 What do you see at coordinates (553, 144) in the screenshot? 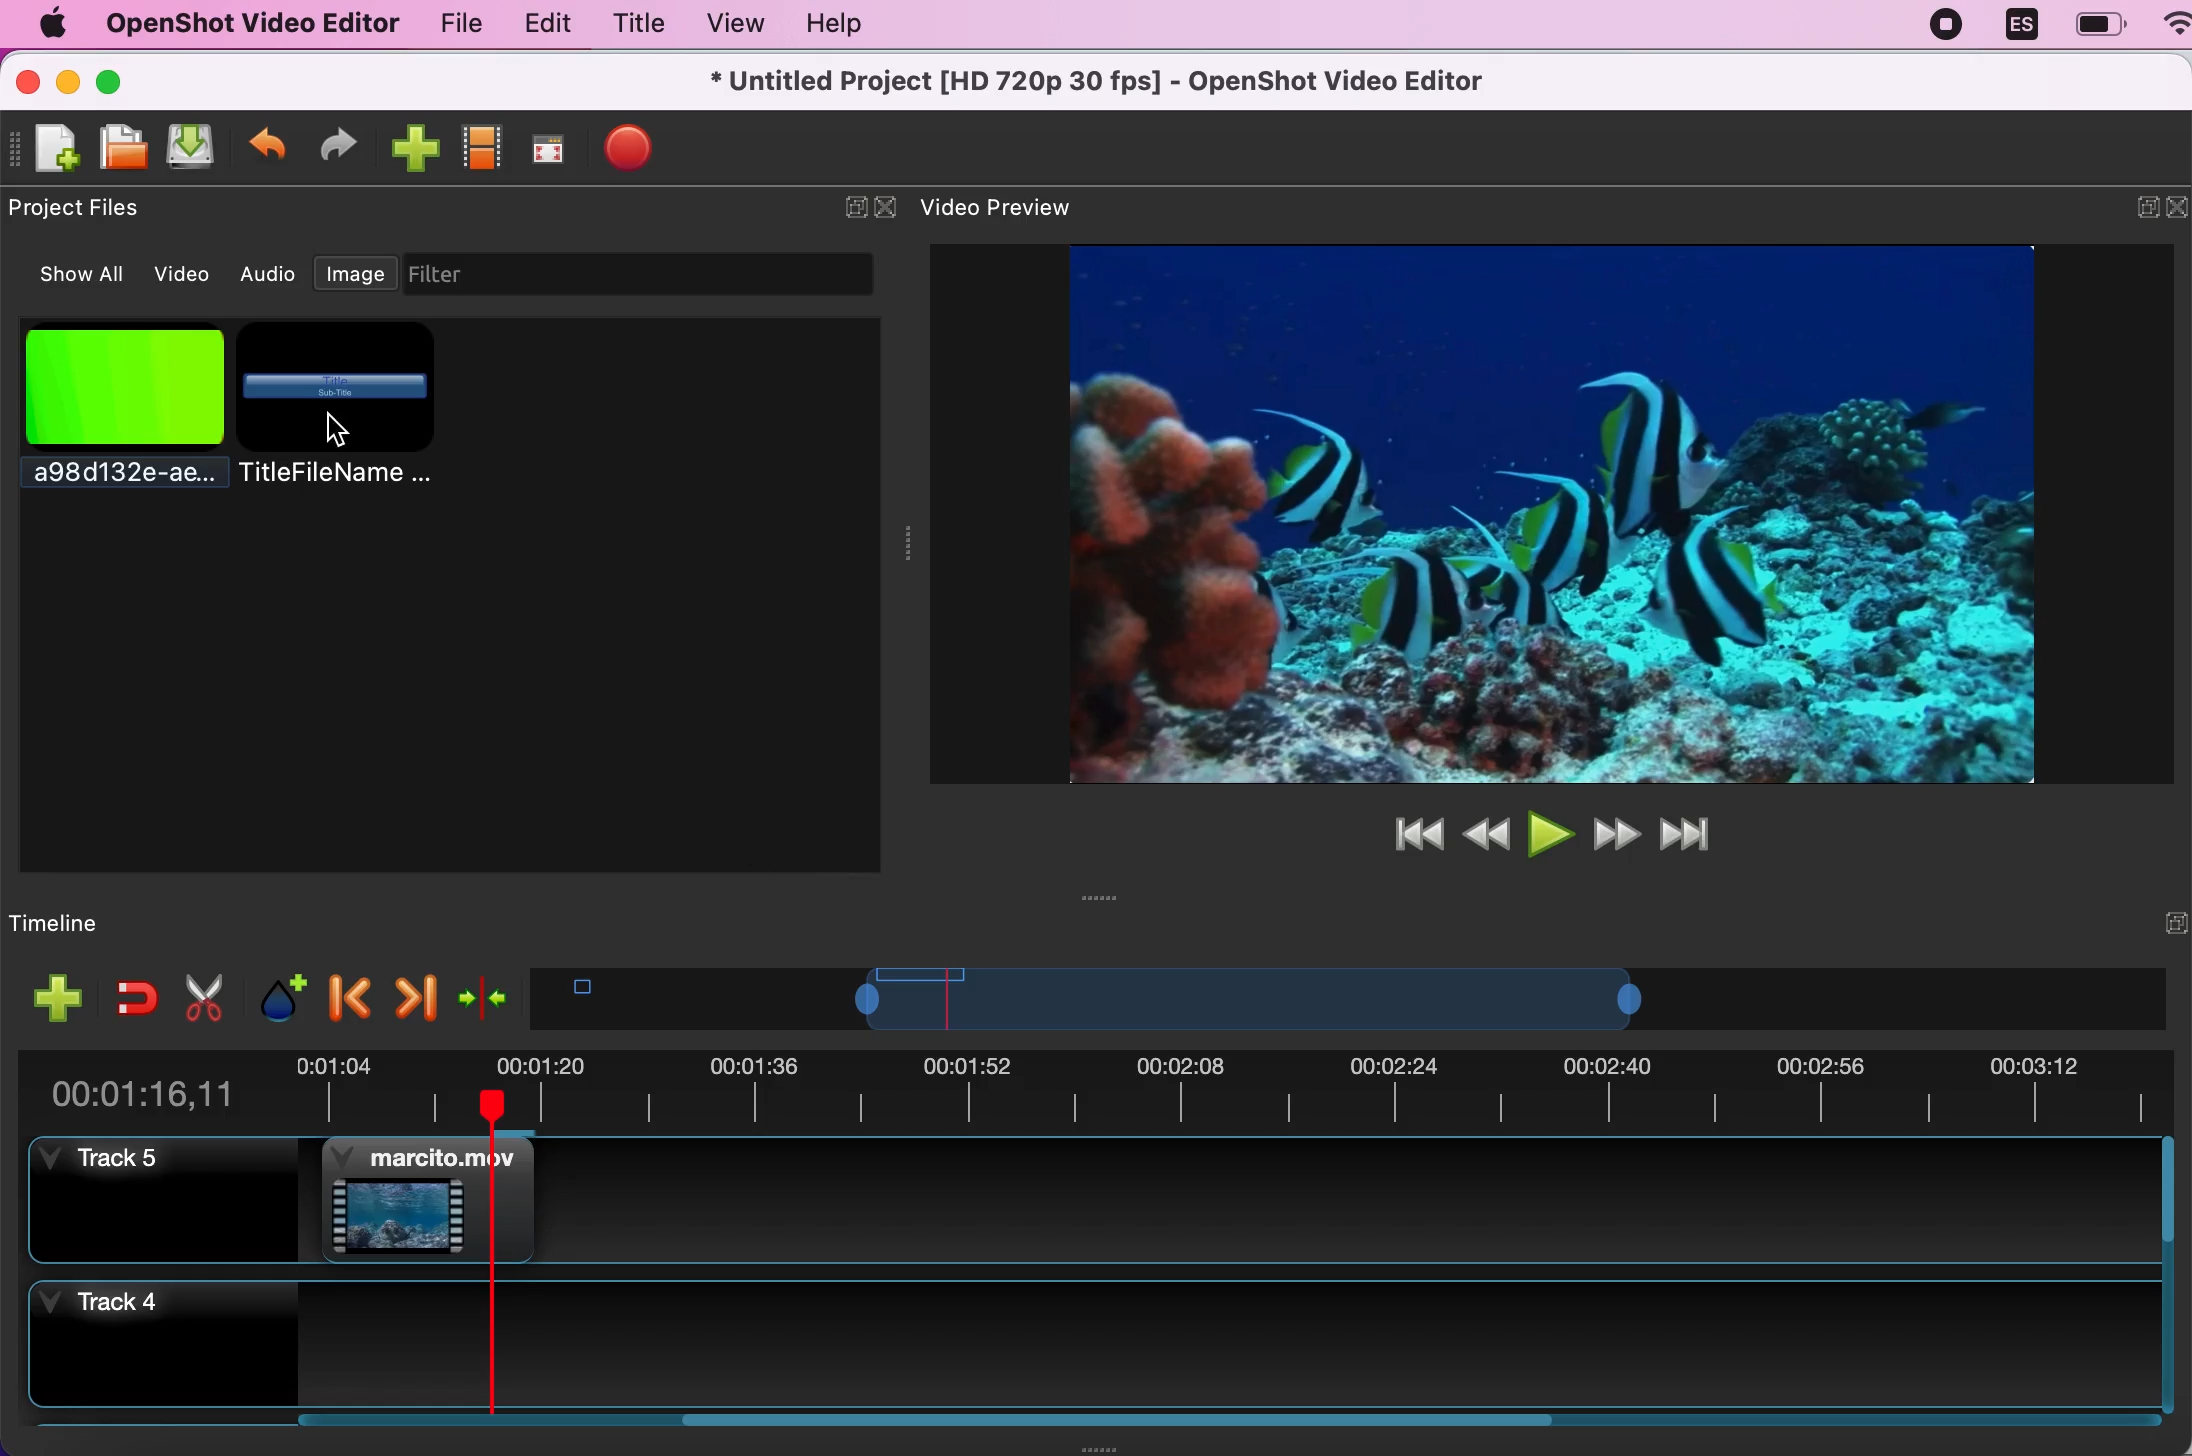
I see `full screen` at bounding box center [553, 144].